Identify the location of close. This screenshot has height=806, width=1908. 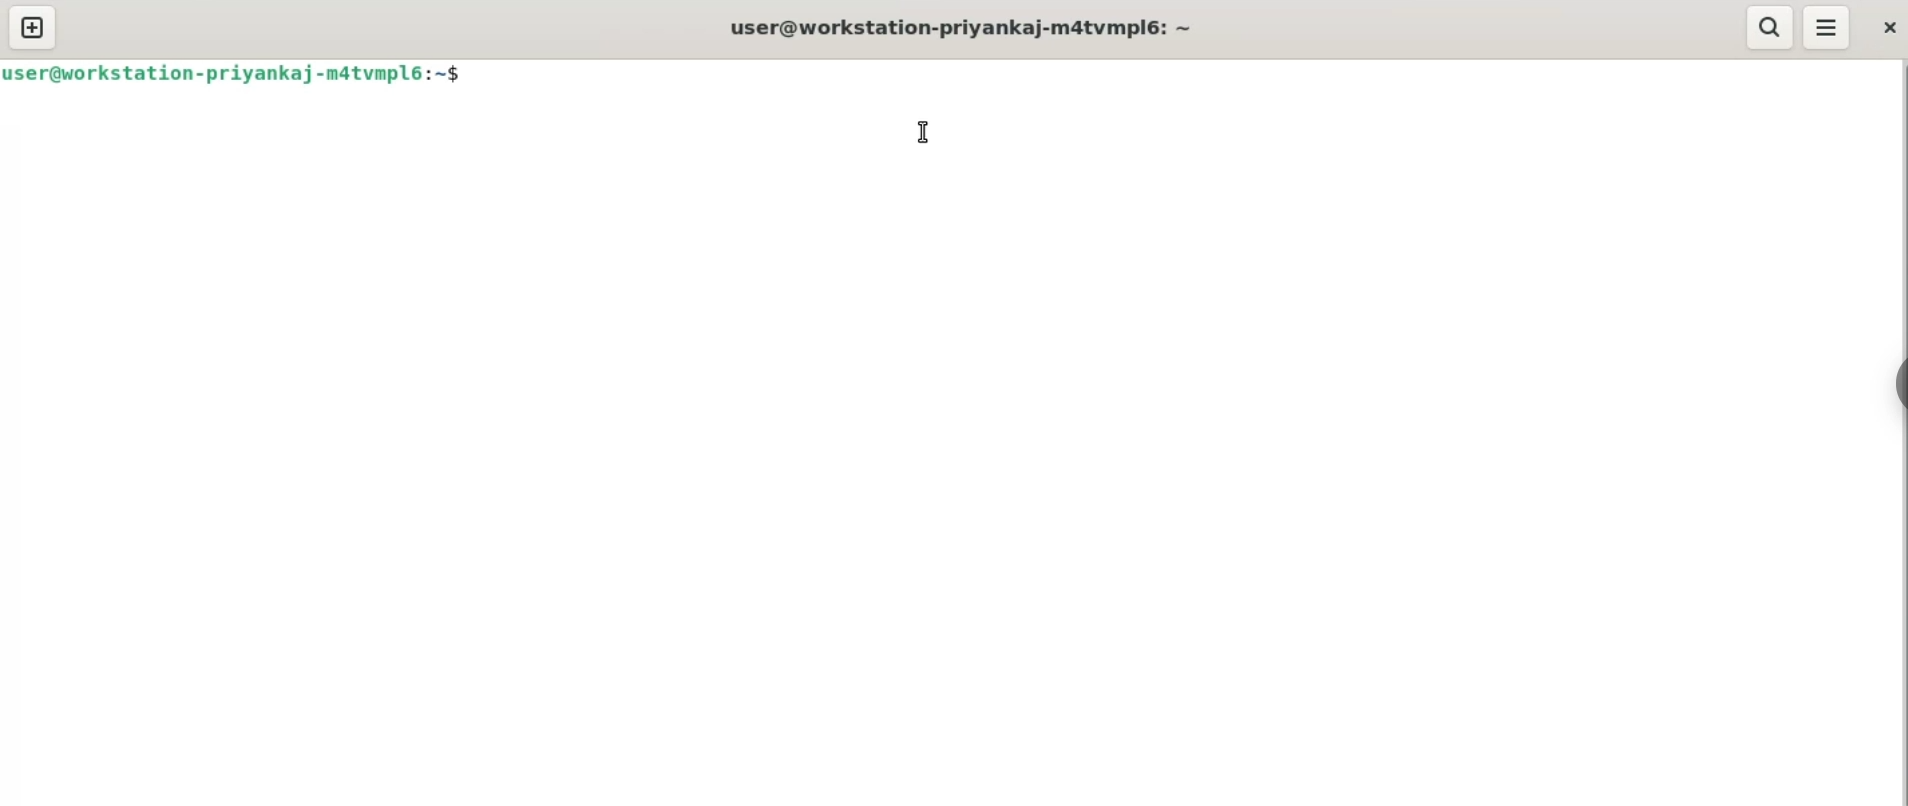
(1886, 26).